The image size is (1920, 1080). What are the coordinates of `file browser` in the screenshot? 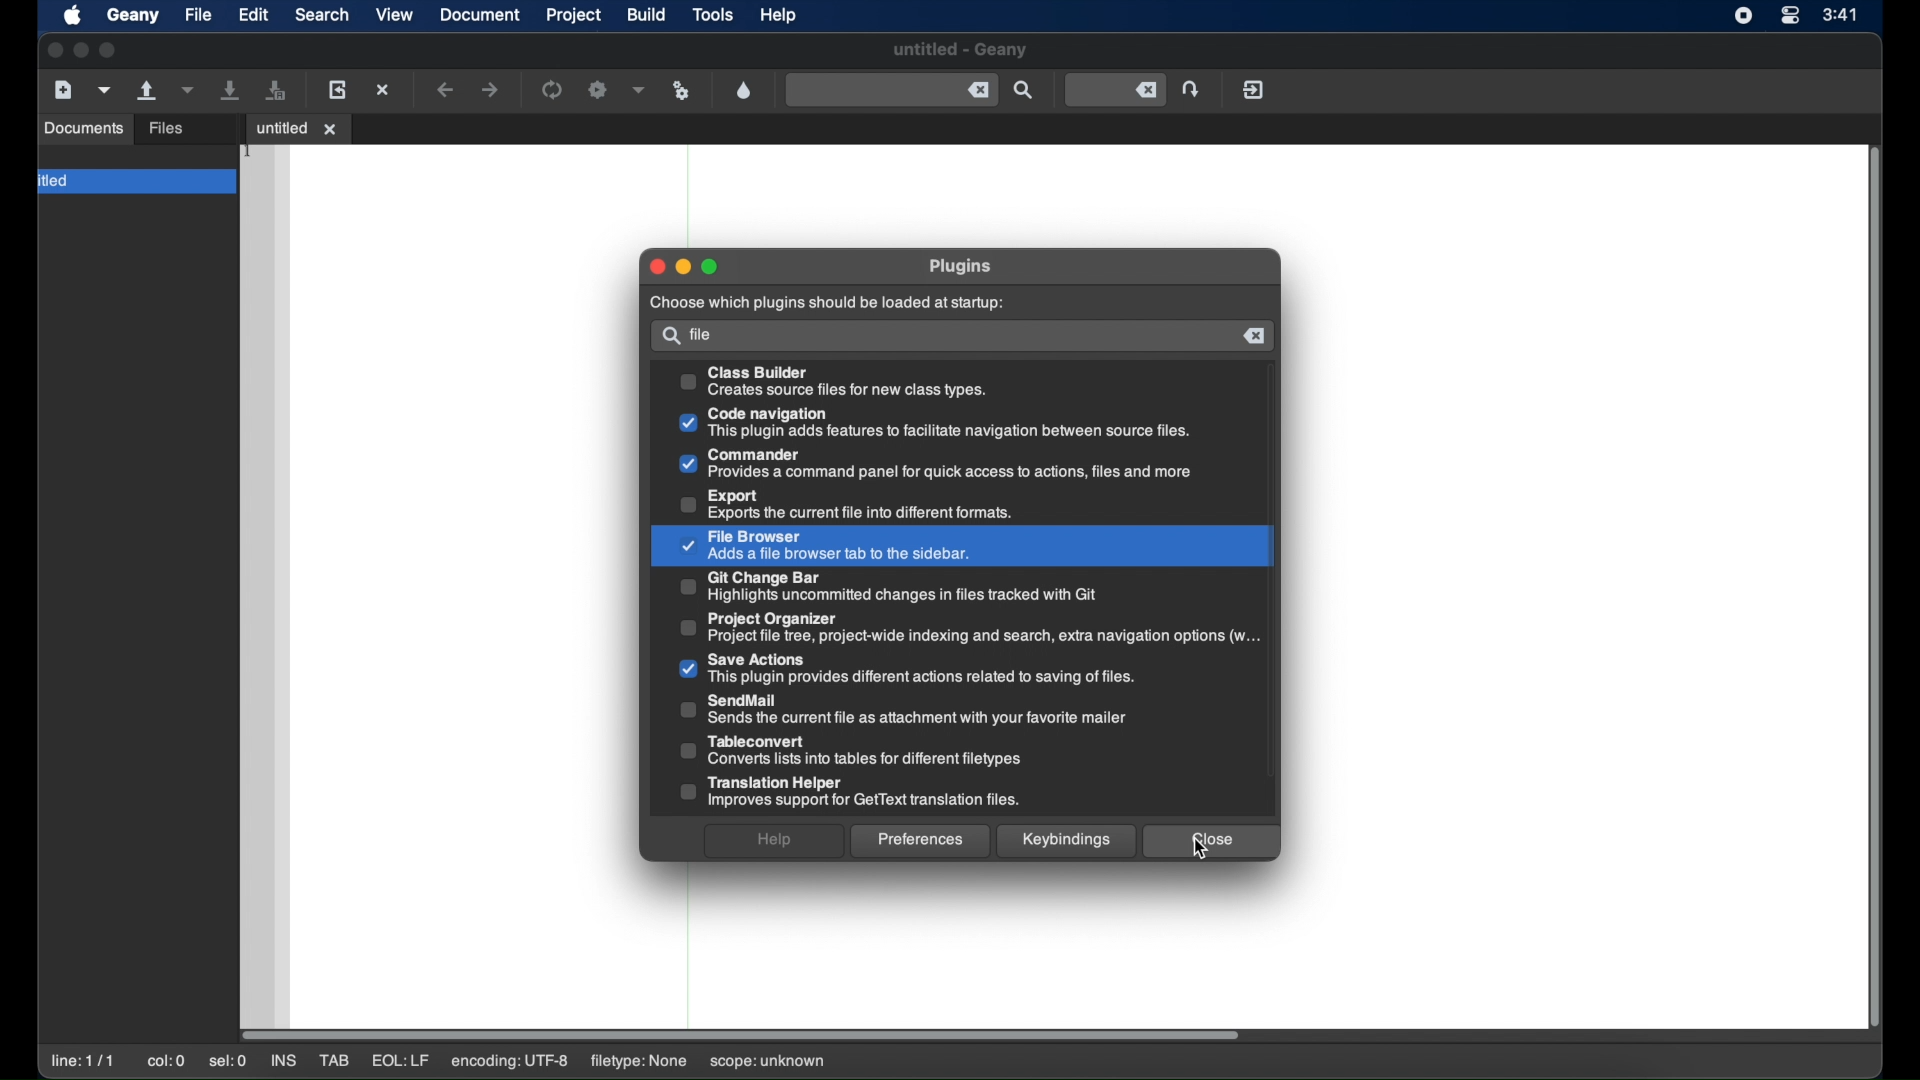 It's located at (826, 544).